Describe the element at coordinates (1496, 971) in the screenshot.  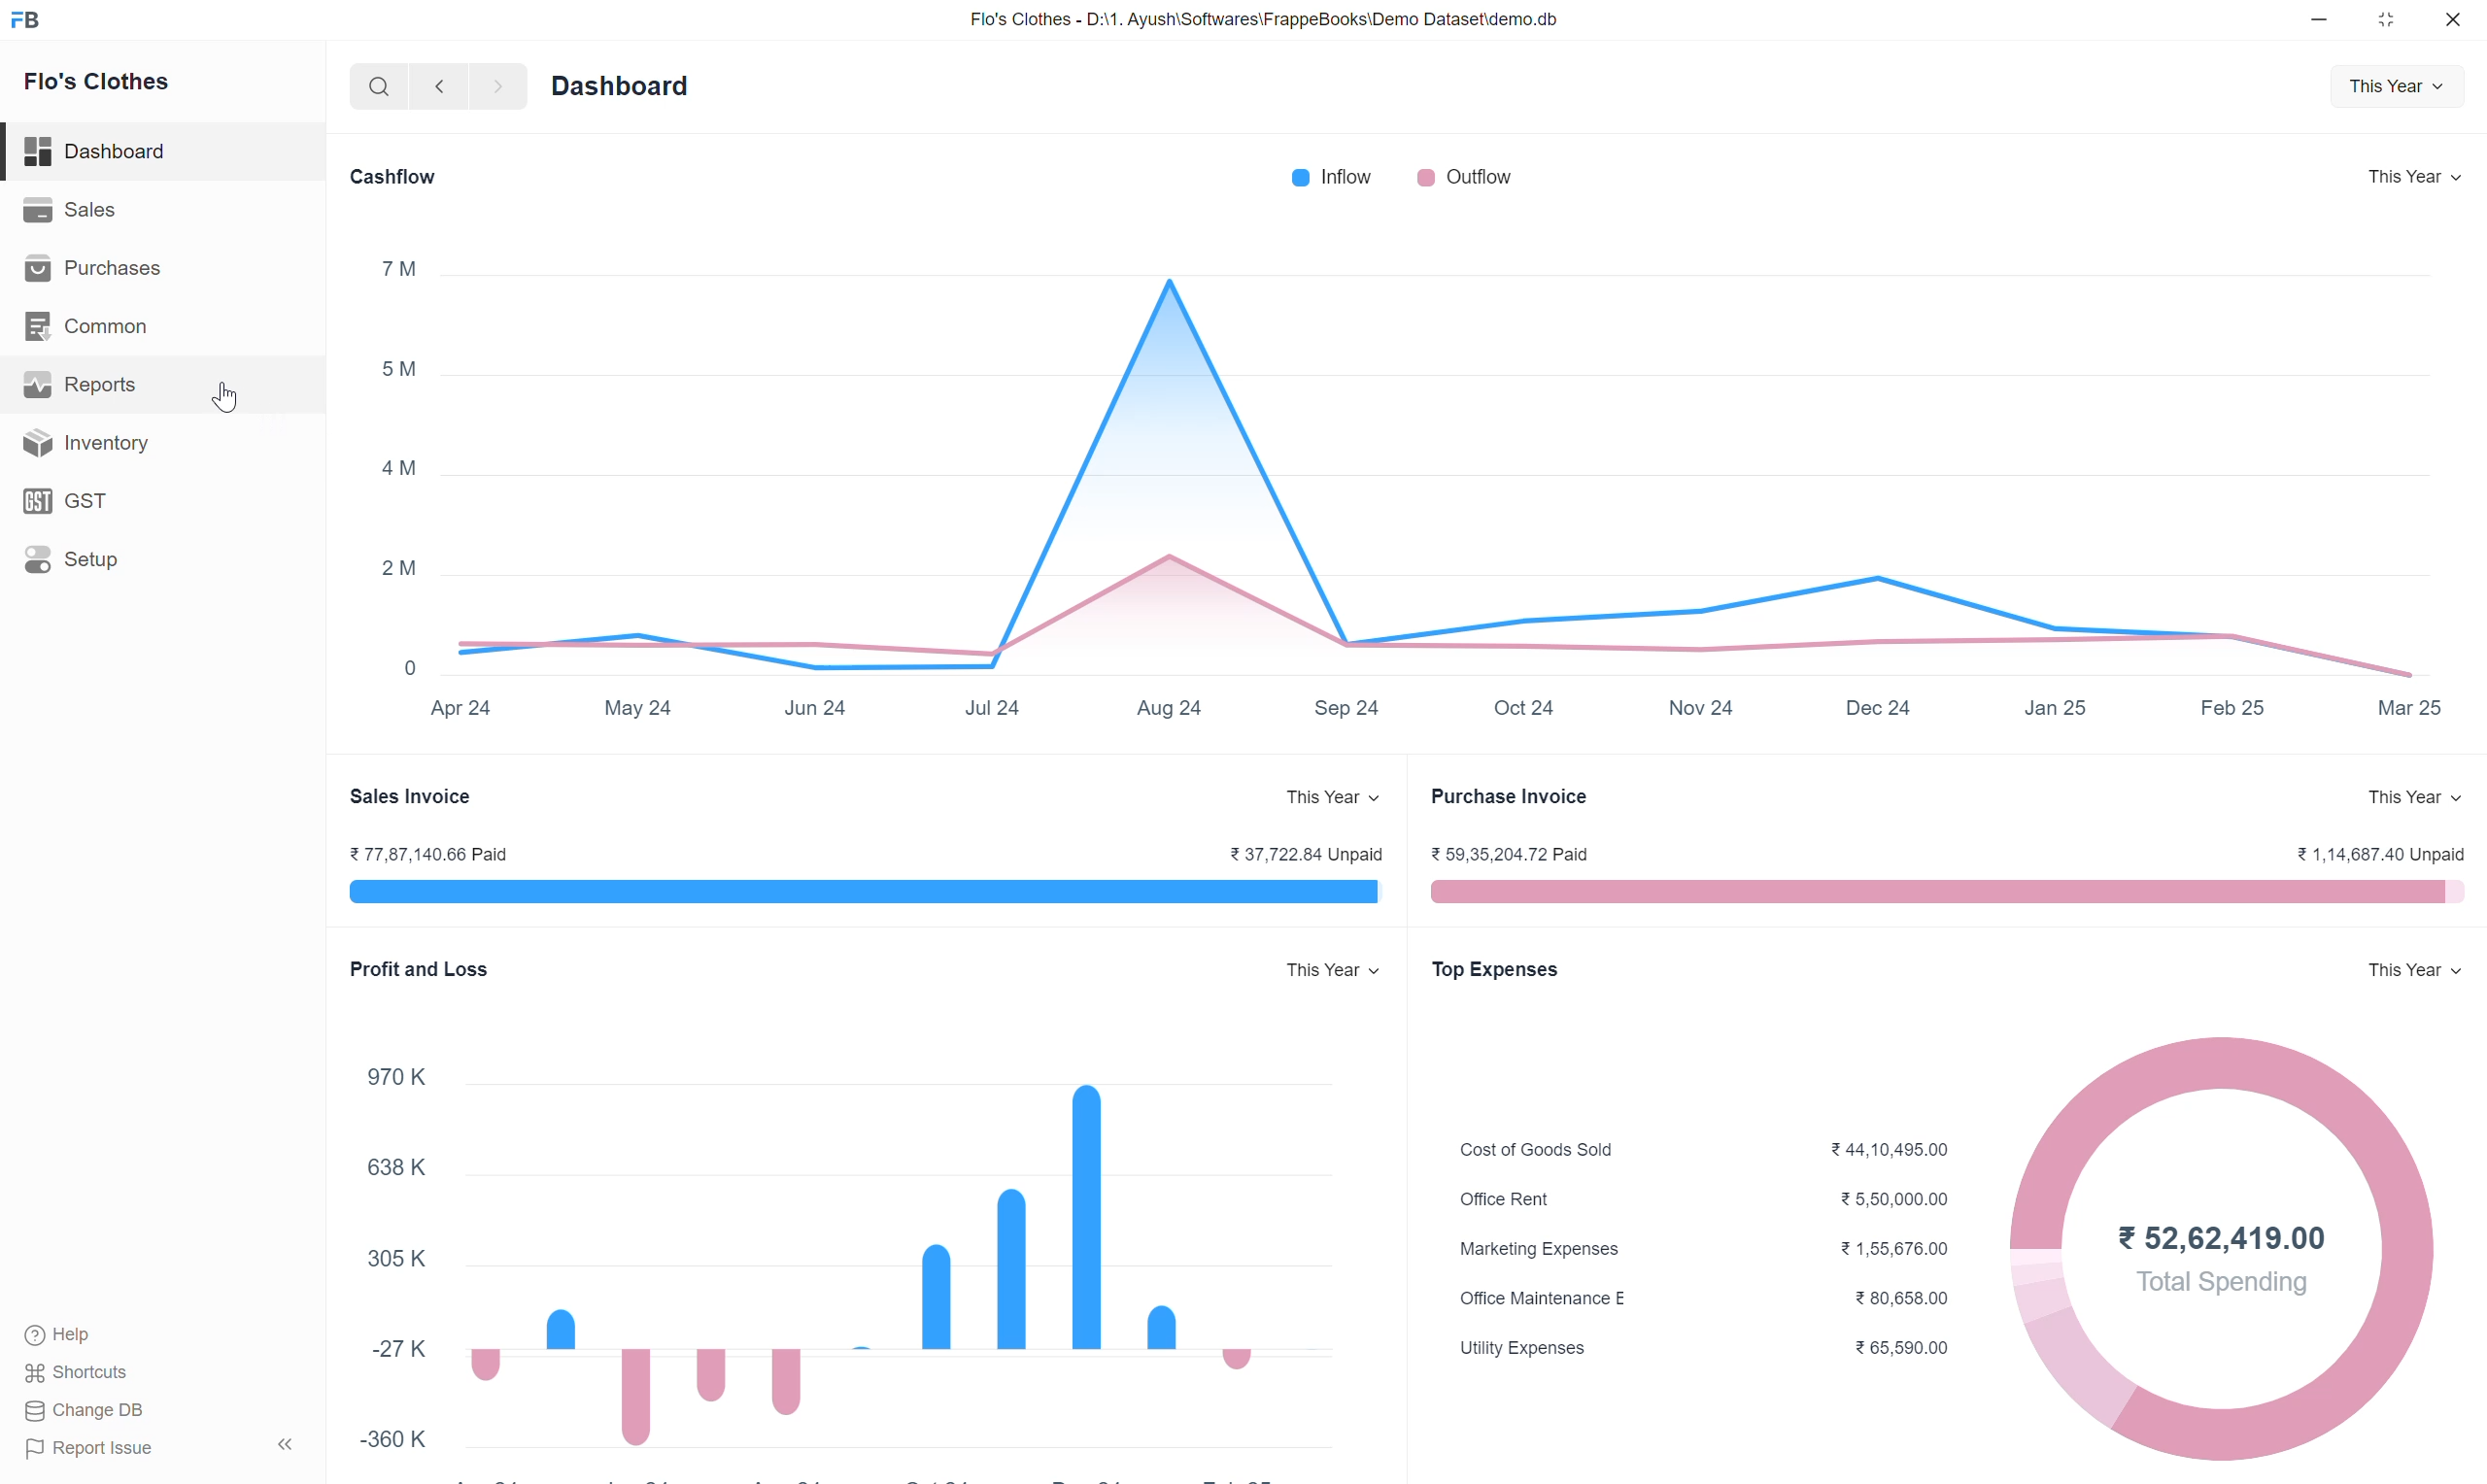
I see `Top Expenses` at that location.